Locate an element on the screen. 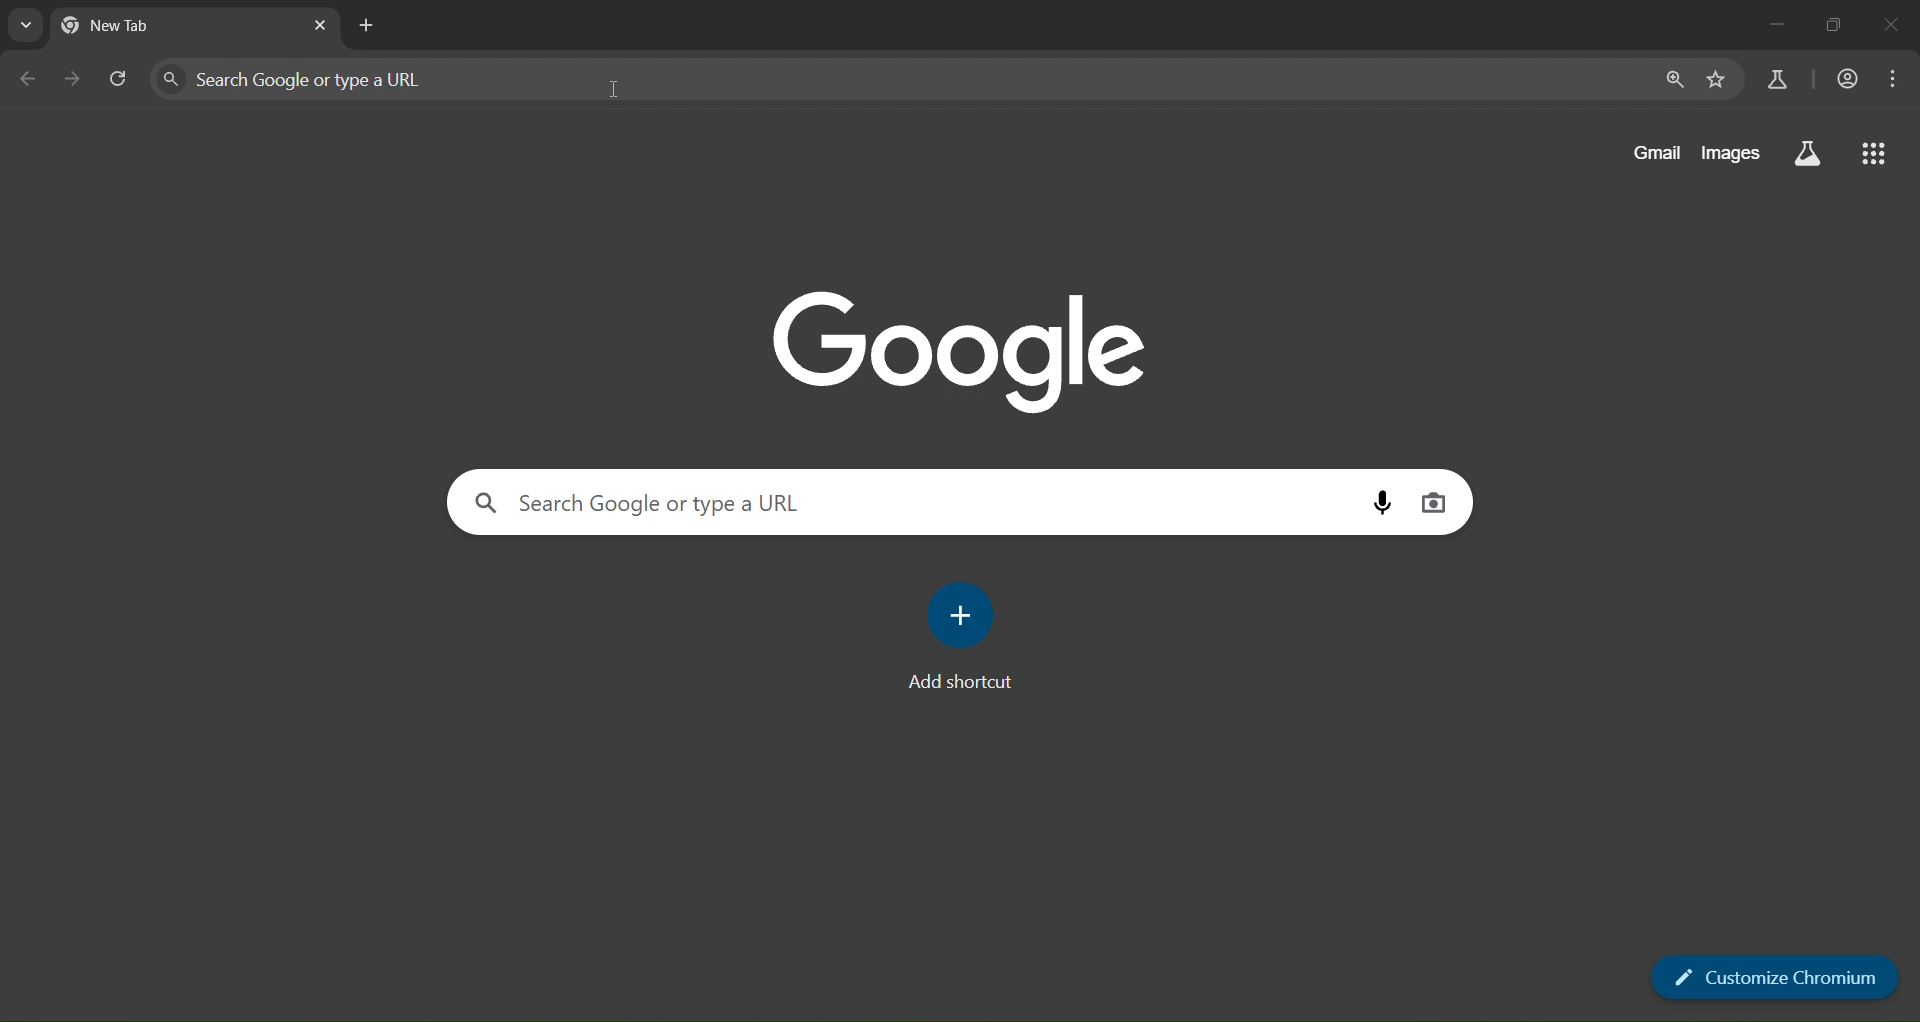  customize chromium is located at coordinates (1780, 978).